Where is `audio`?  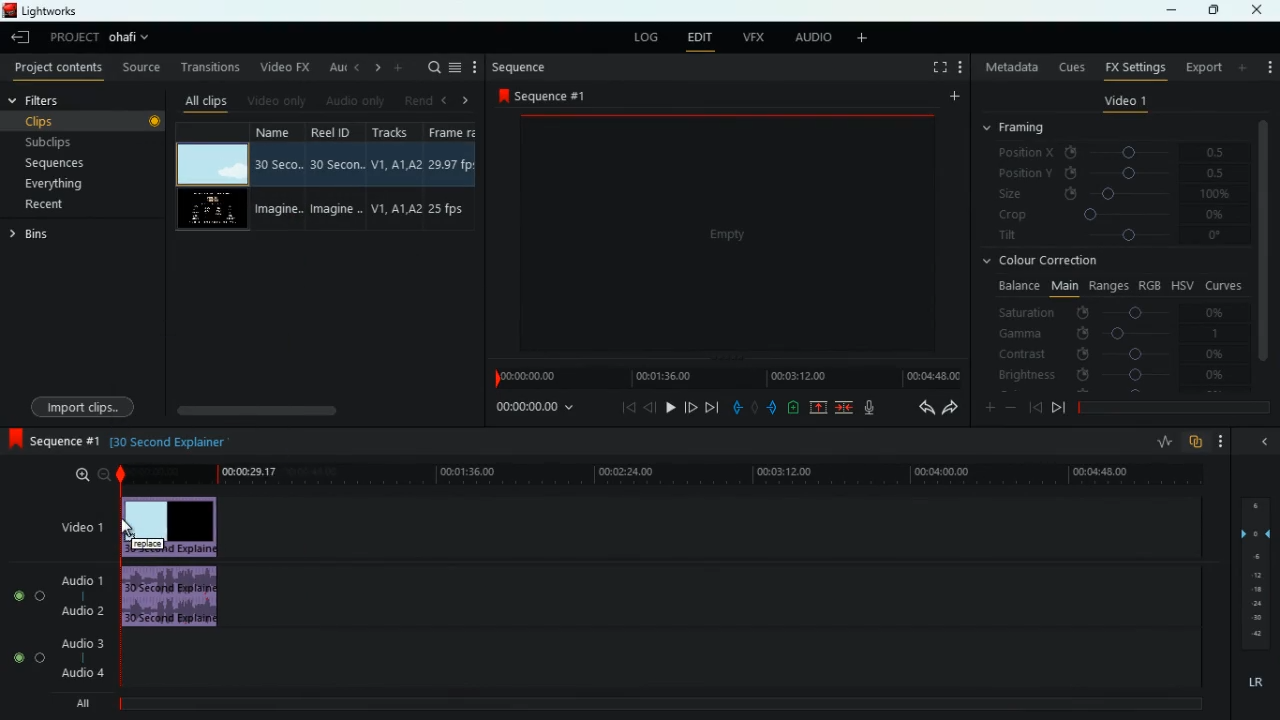
audio is located at coordinates (172, 526).